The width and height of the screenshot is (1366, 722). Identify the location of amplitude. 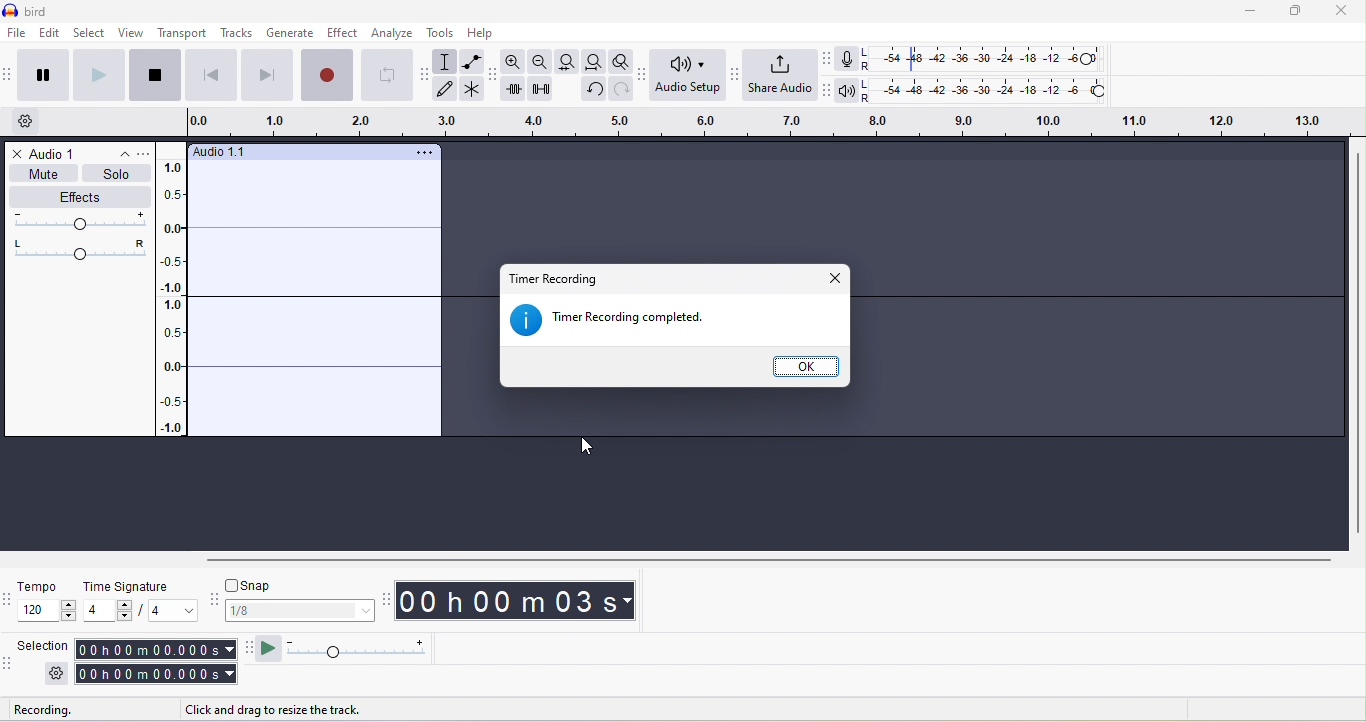
(179, 296).